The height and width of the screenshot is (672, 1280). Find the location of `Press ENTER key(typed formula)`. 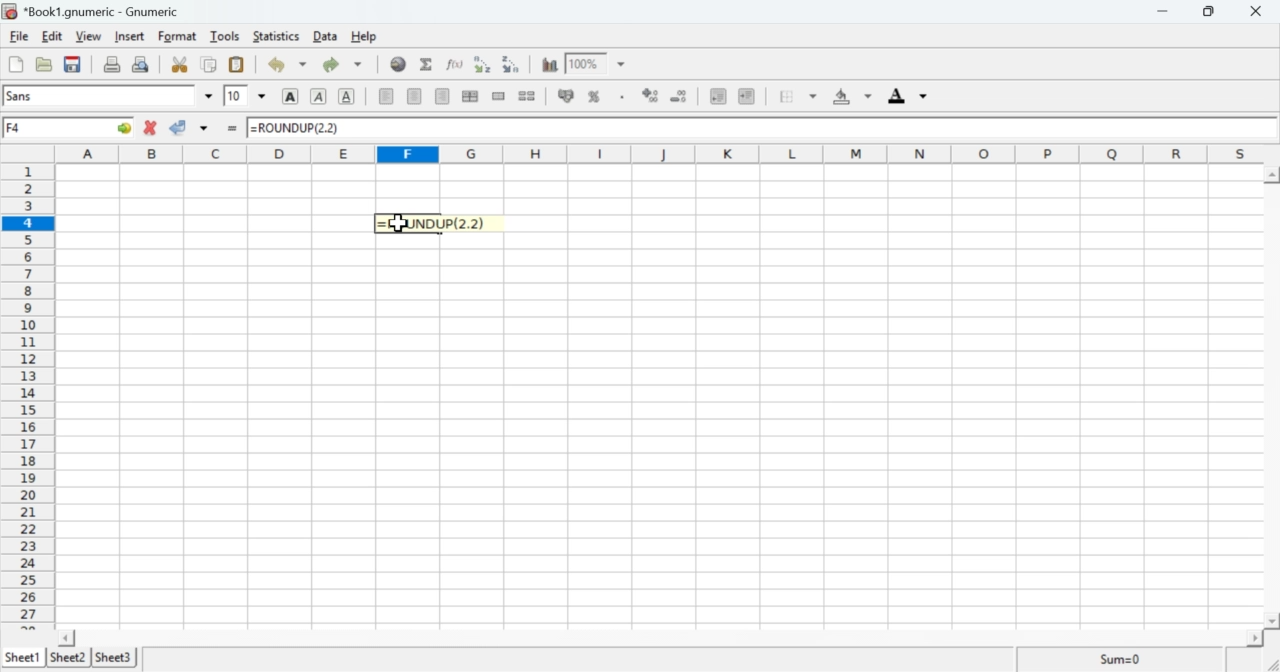

Press ENTER key(typed formula) is located at coordinates (446, 224).